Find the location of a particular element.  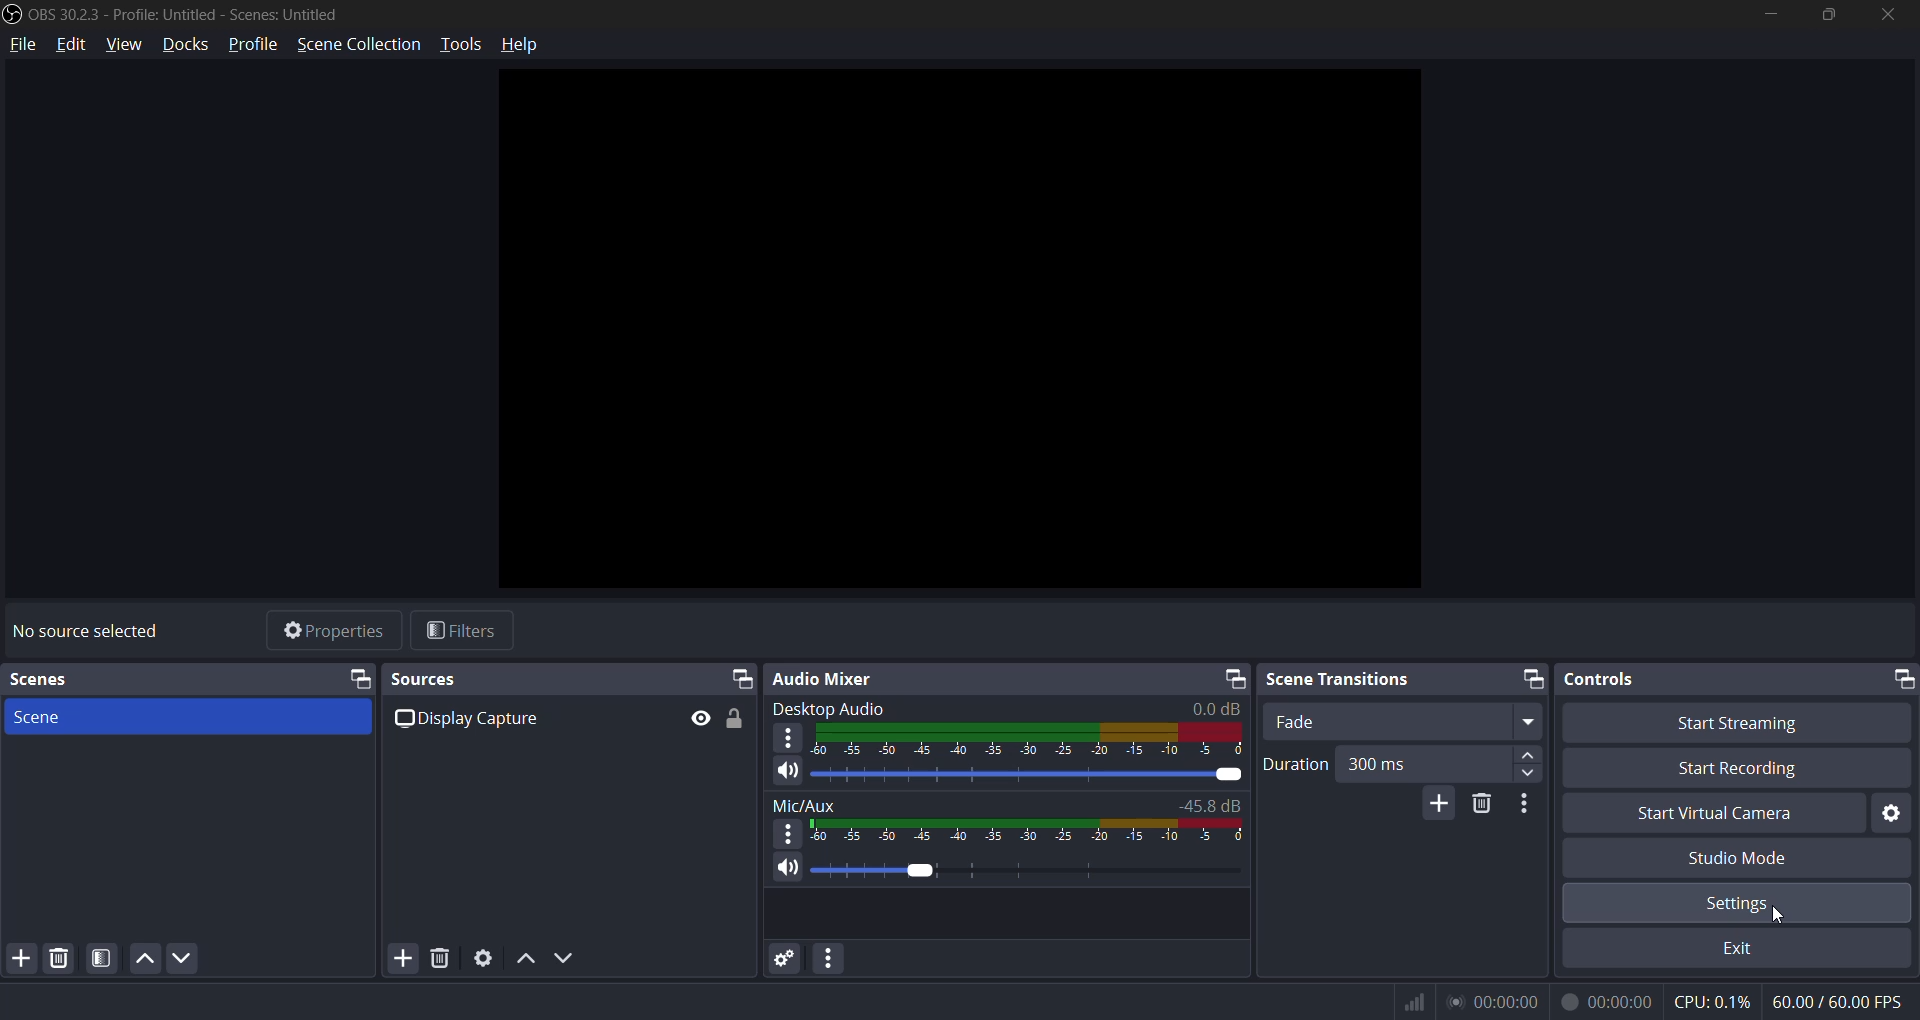

minimize is located at coordinates (1767, 17).